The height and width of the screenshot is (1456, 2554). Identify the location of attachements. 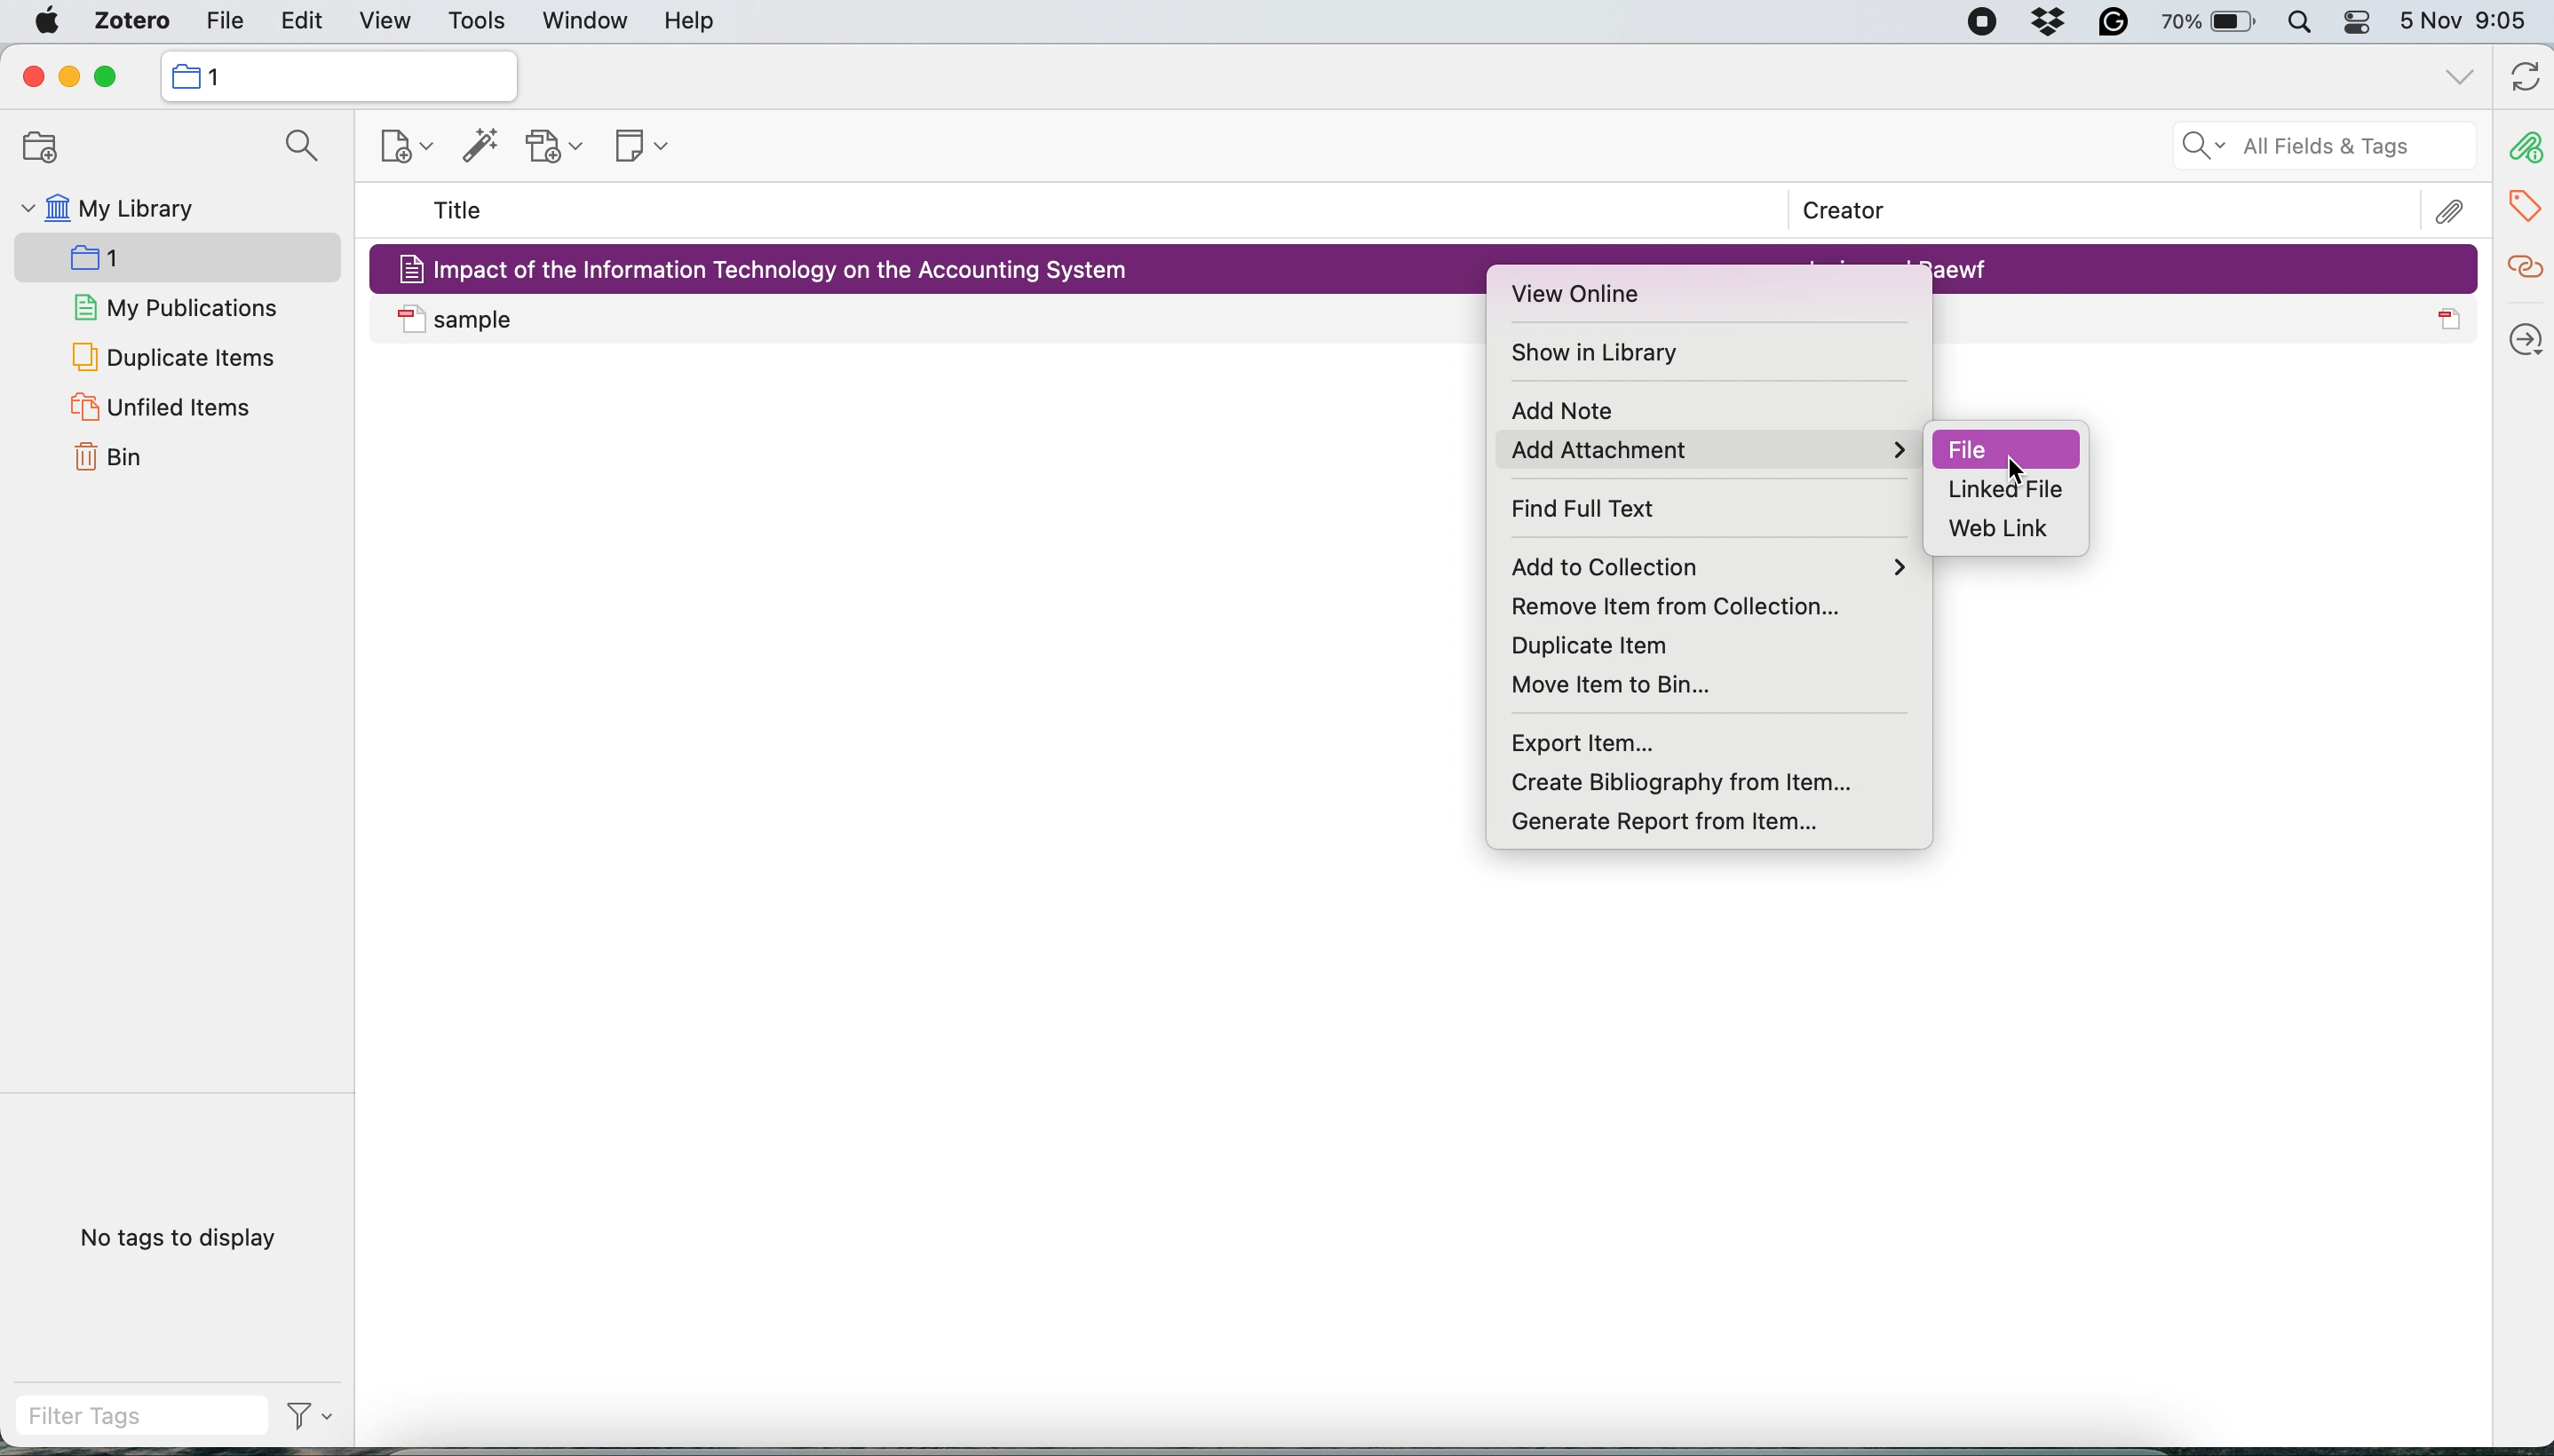
(2523, 148).